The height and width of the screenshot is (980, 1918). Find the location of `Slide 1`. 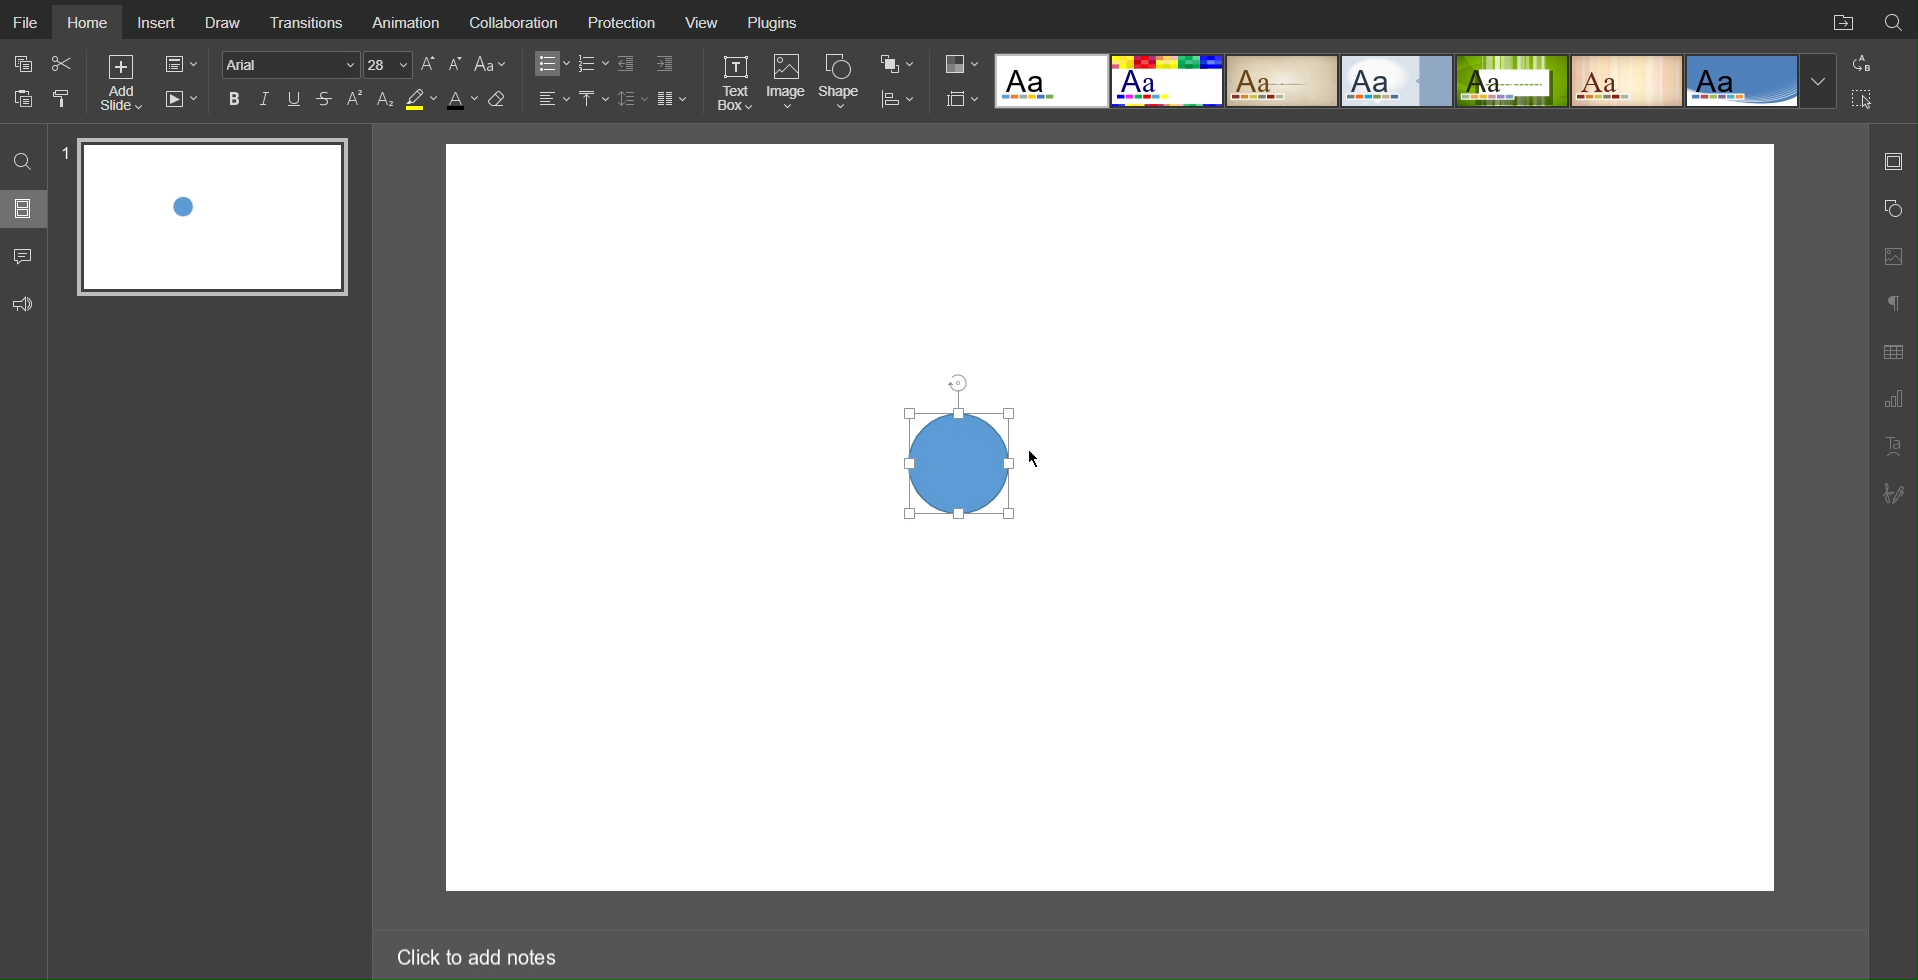

Slide 1 is located at coordinates (210, 215).